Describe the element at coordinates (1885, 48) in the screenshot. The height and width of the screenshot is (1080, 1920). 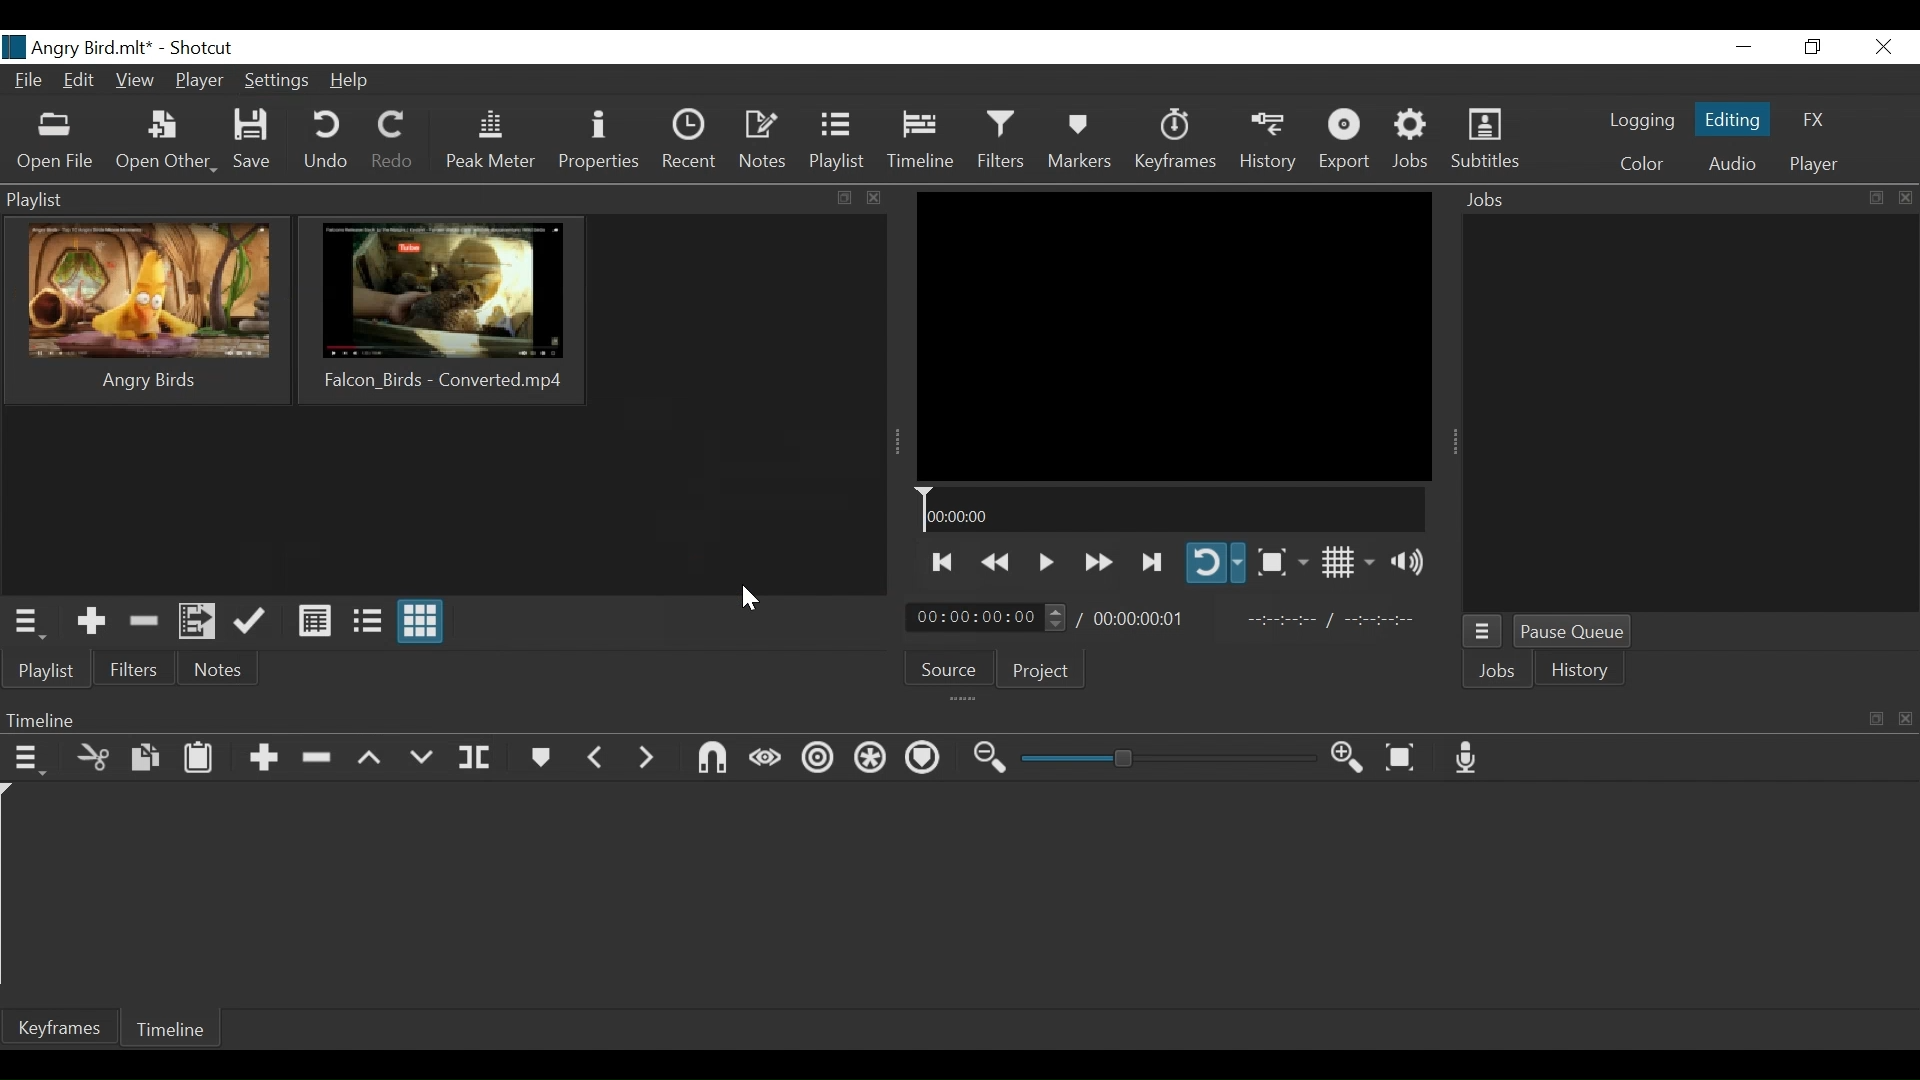
I see `Close` at that location.